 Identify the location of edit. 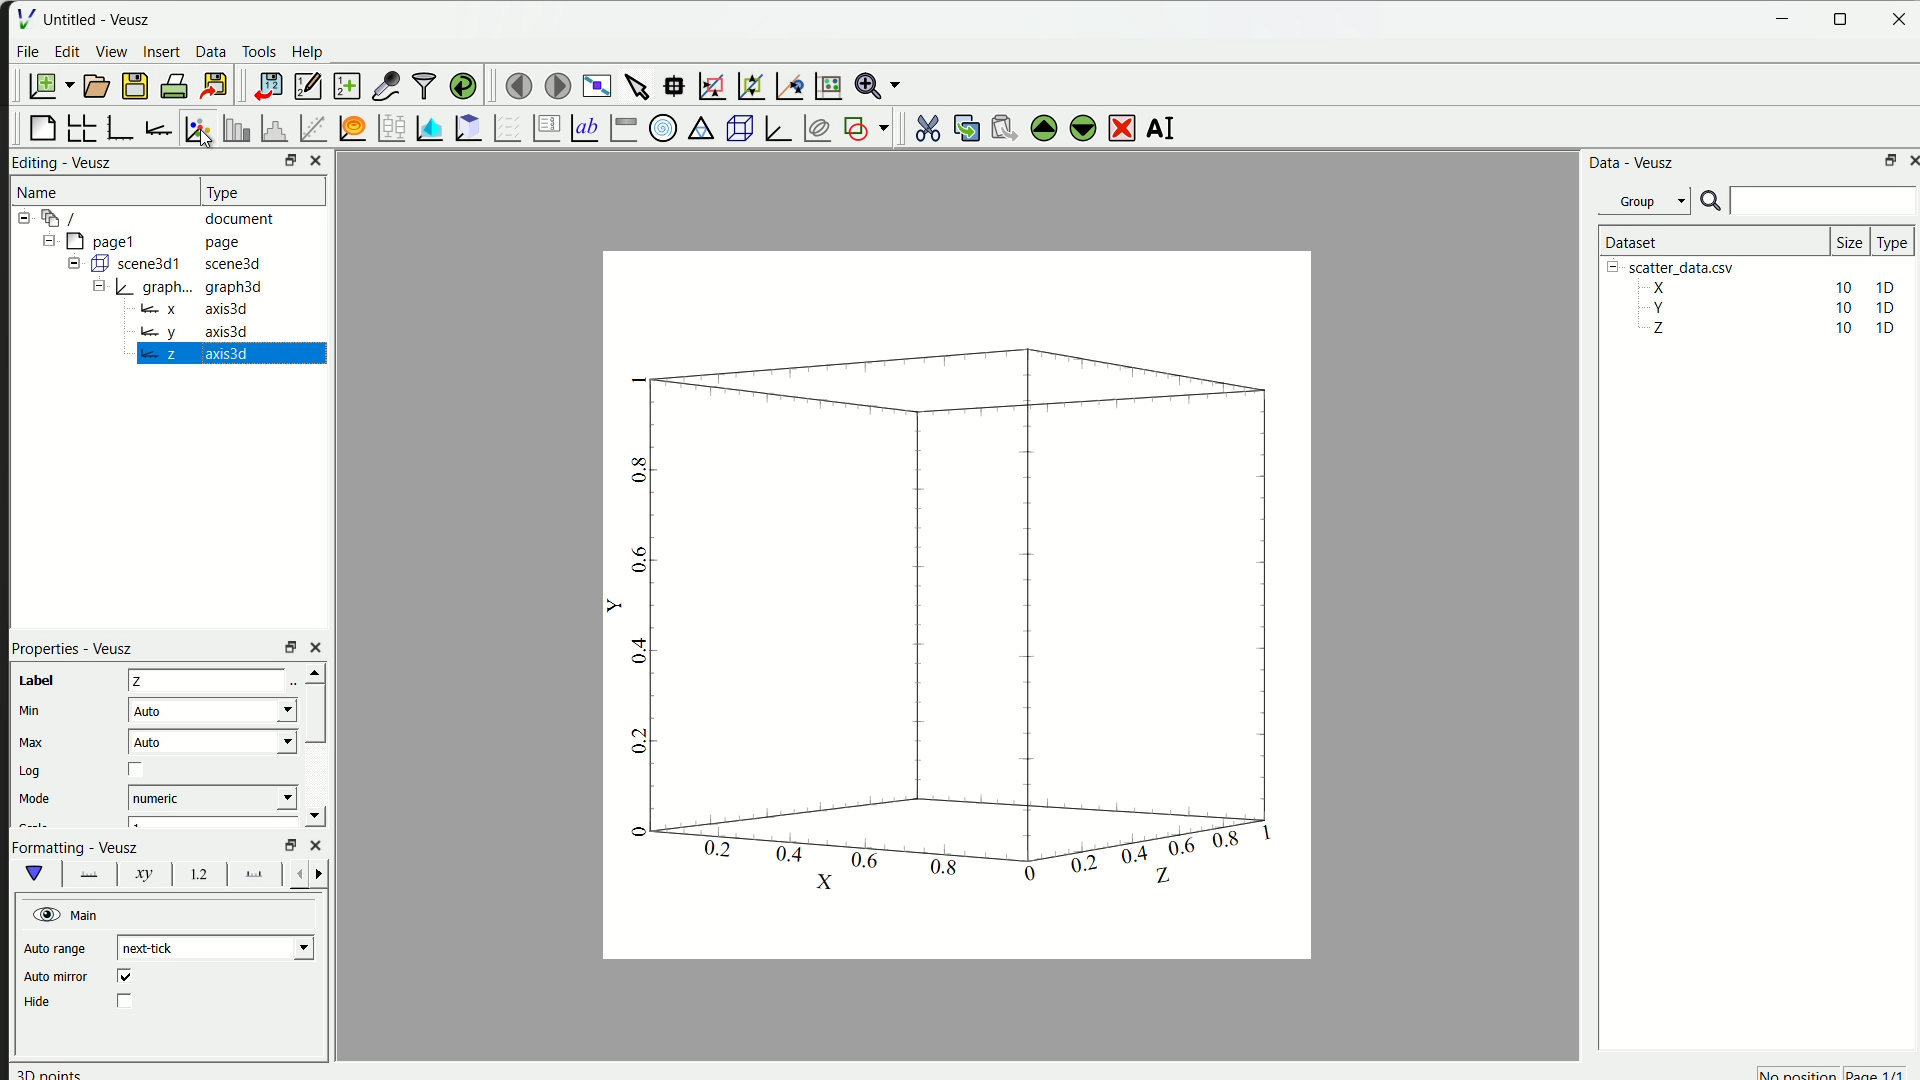
(66, 51).